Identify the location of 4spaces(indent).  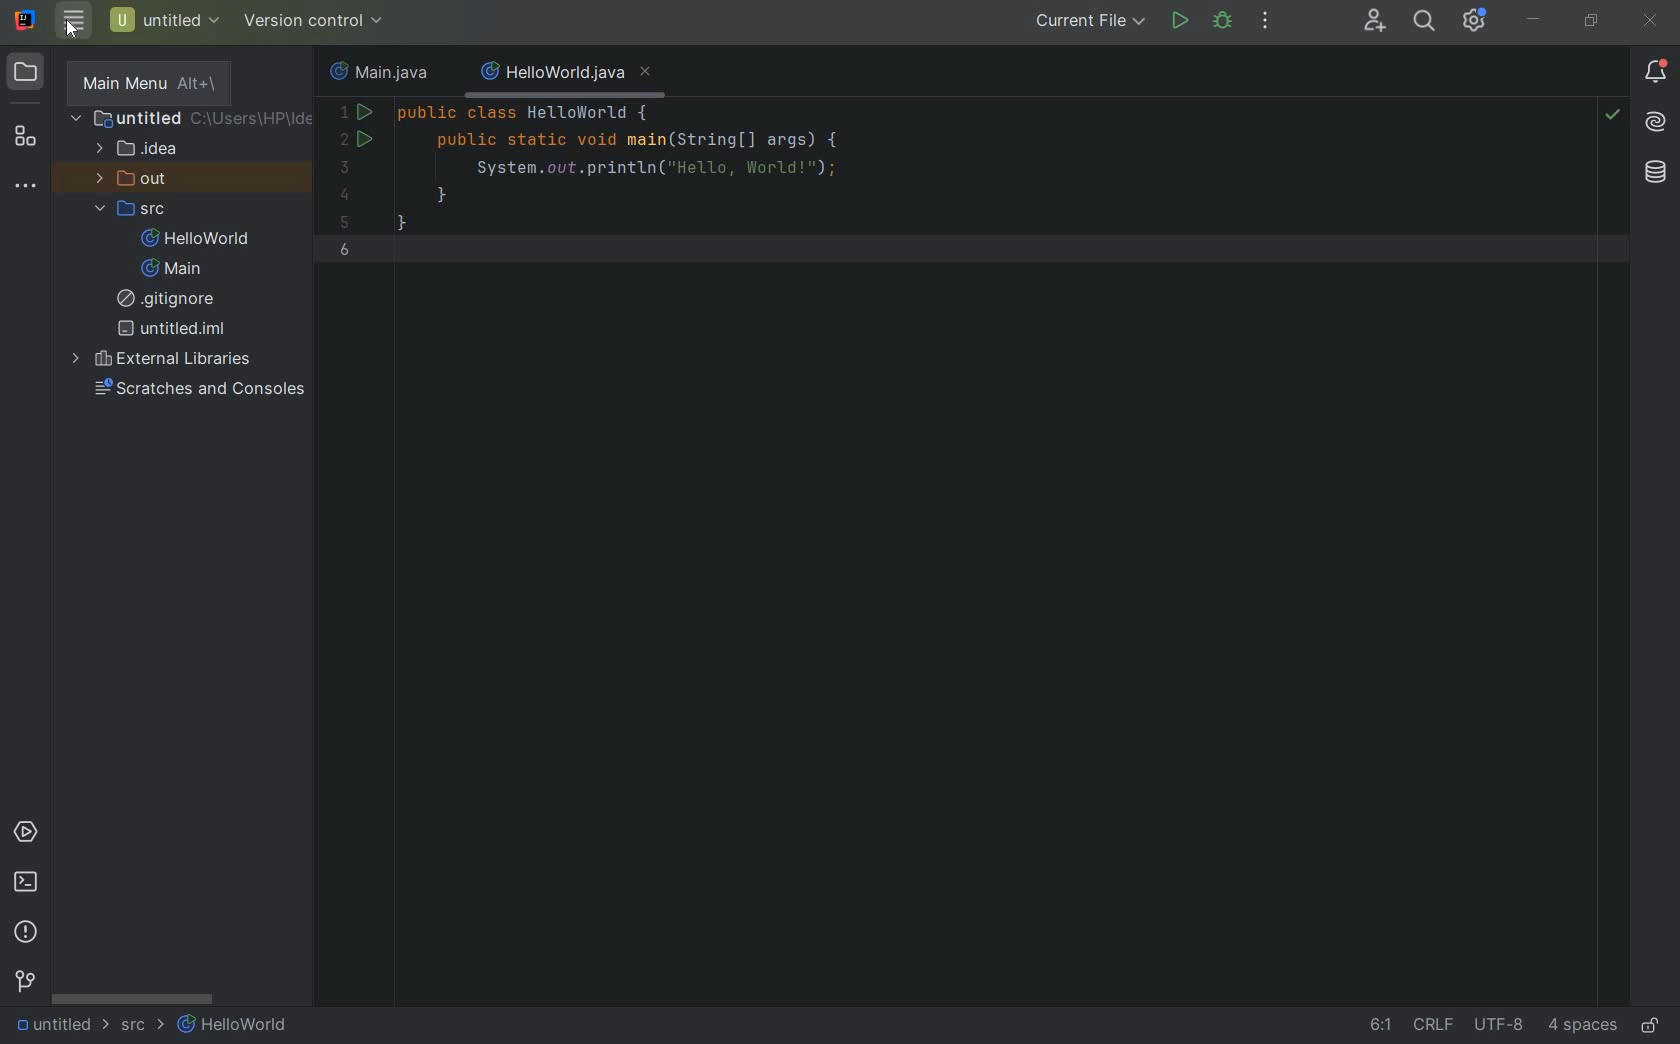
(1585, 1028).